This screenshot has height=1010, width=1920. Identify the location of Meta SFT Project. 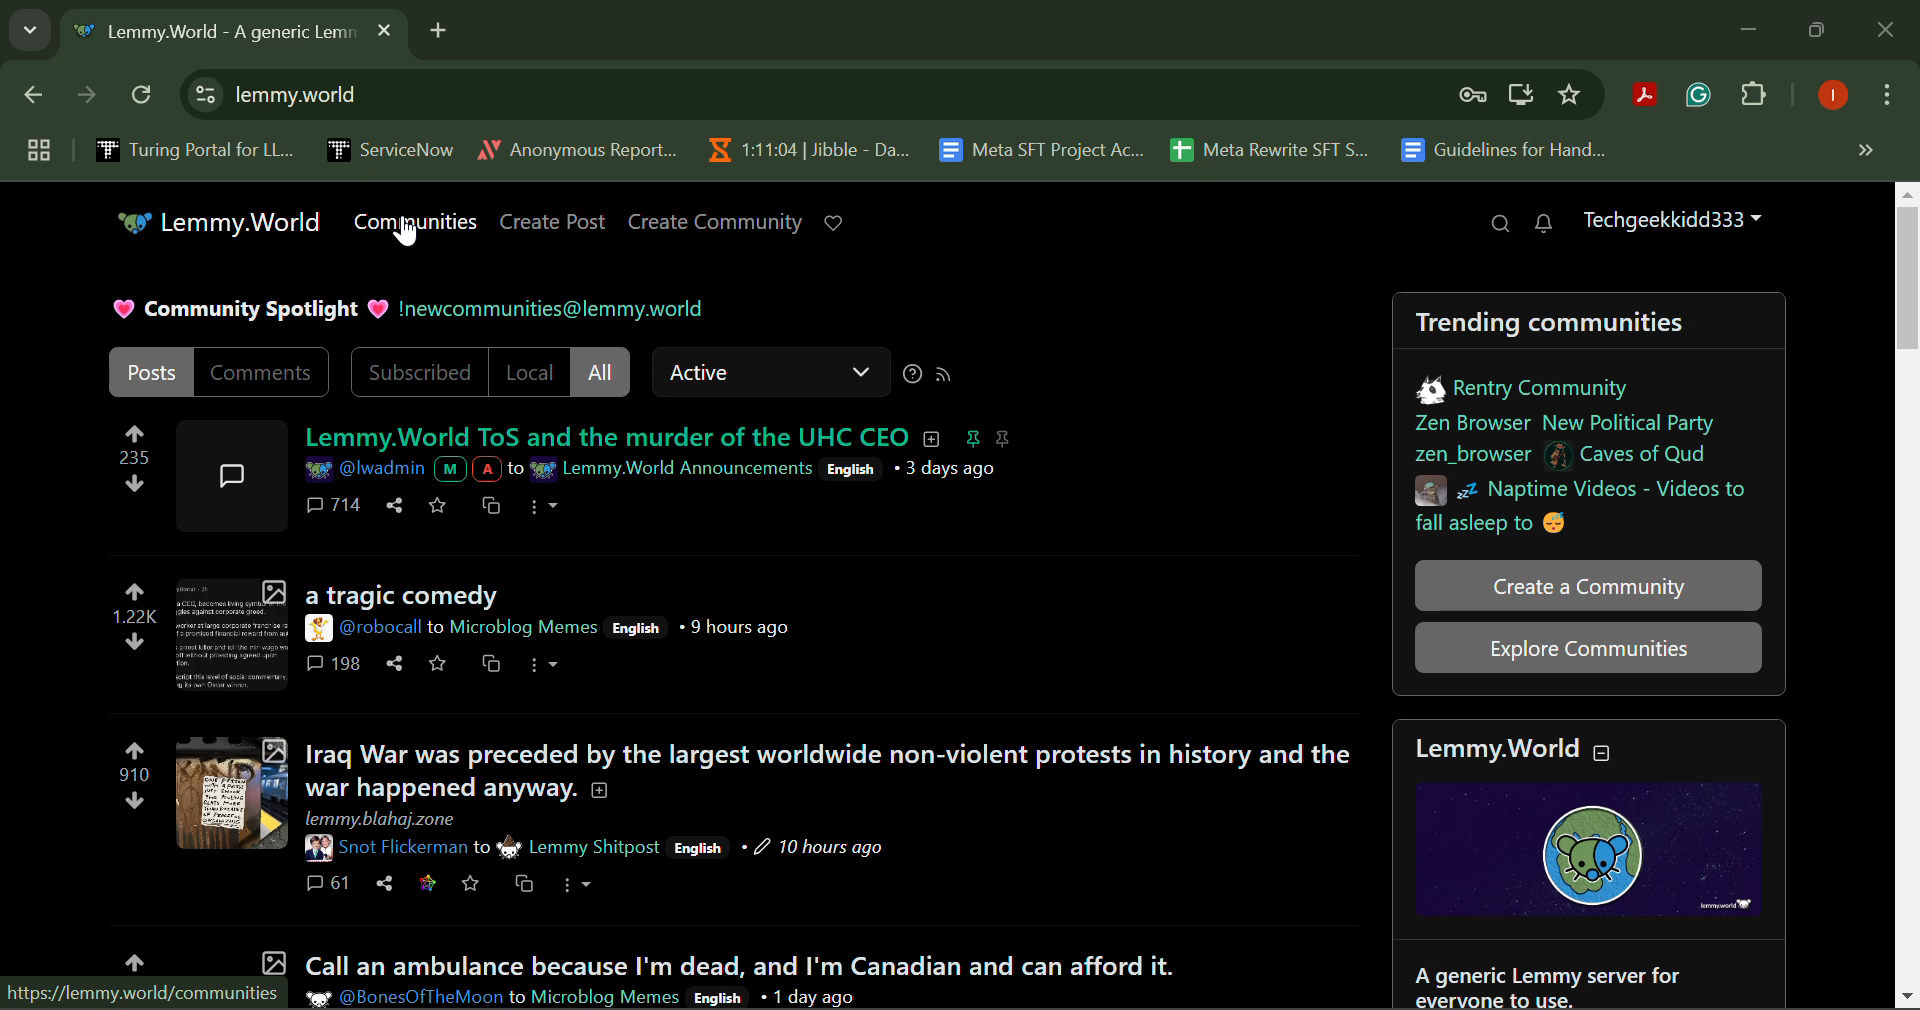
(1044, 148).